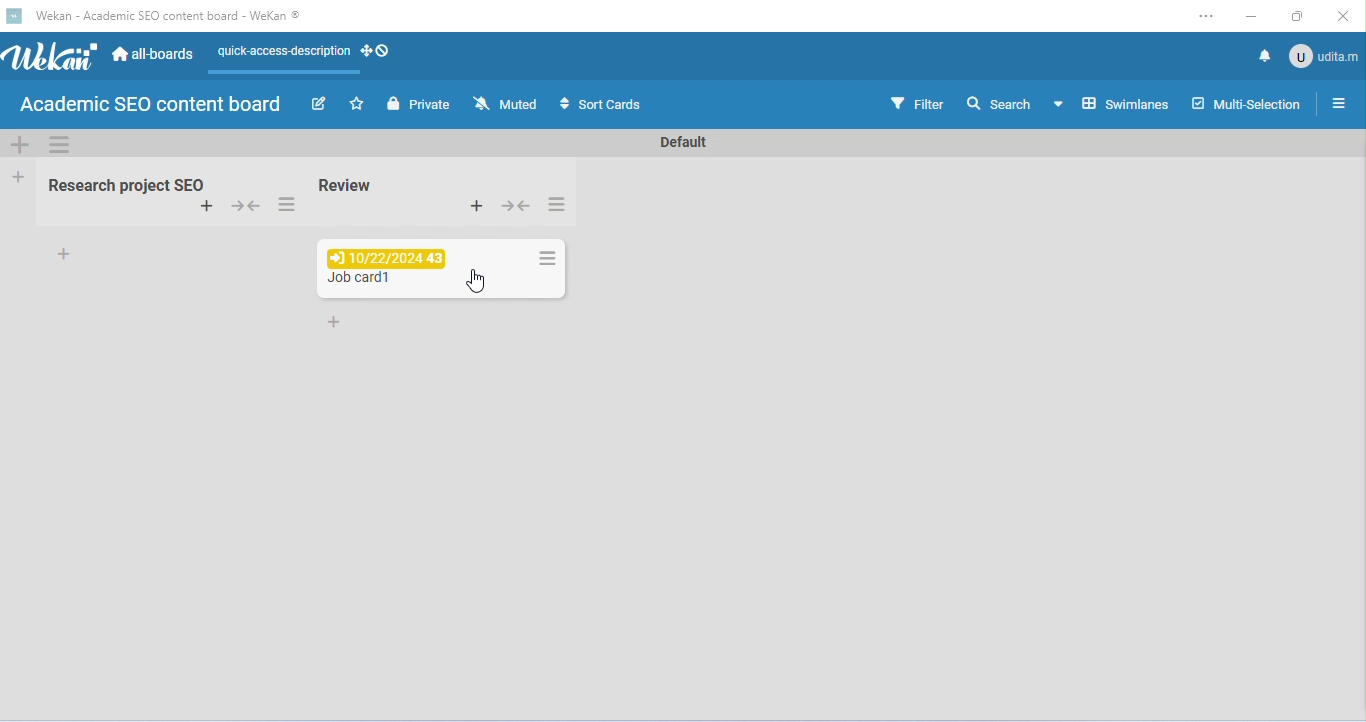 This screenshot has width=1366, height=722. Describe the element at coordinates (680, 143) in the screenshot. I see `default` at that location.